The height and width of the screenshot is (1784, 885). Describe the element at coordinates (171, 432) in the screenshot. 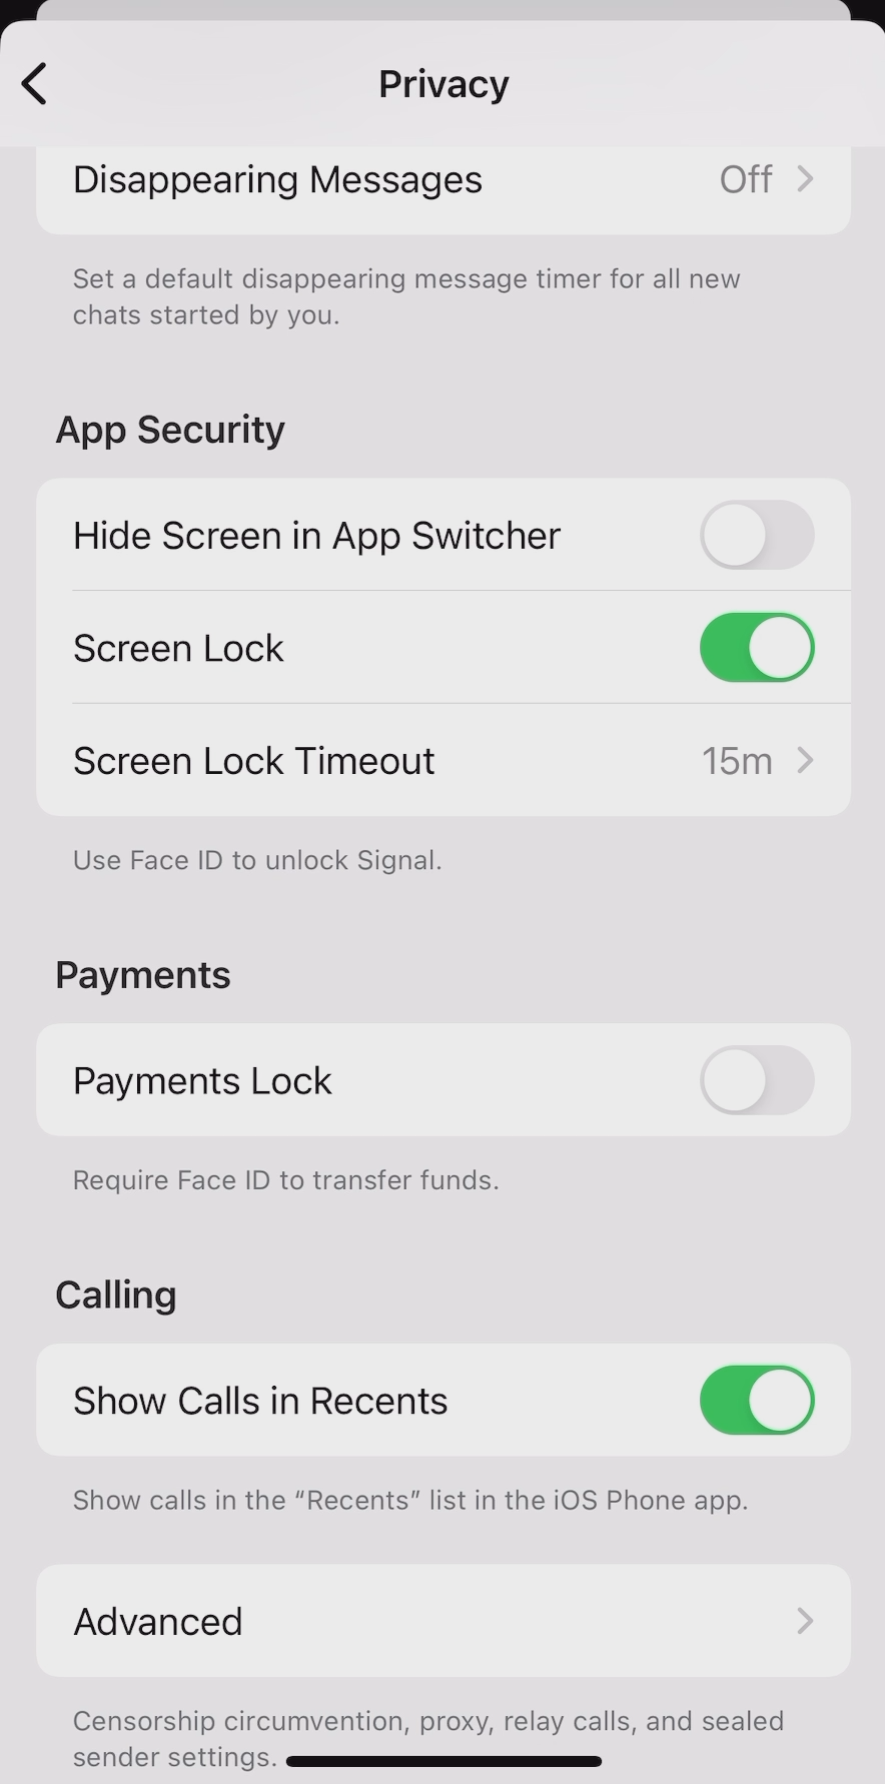

I see `App Security` at that location.